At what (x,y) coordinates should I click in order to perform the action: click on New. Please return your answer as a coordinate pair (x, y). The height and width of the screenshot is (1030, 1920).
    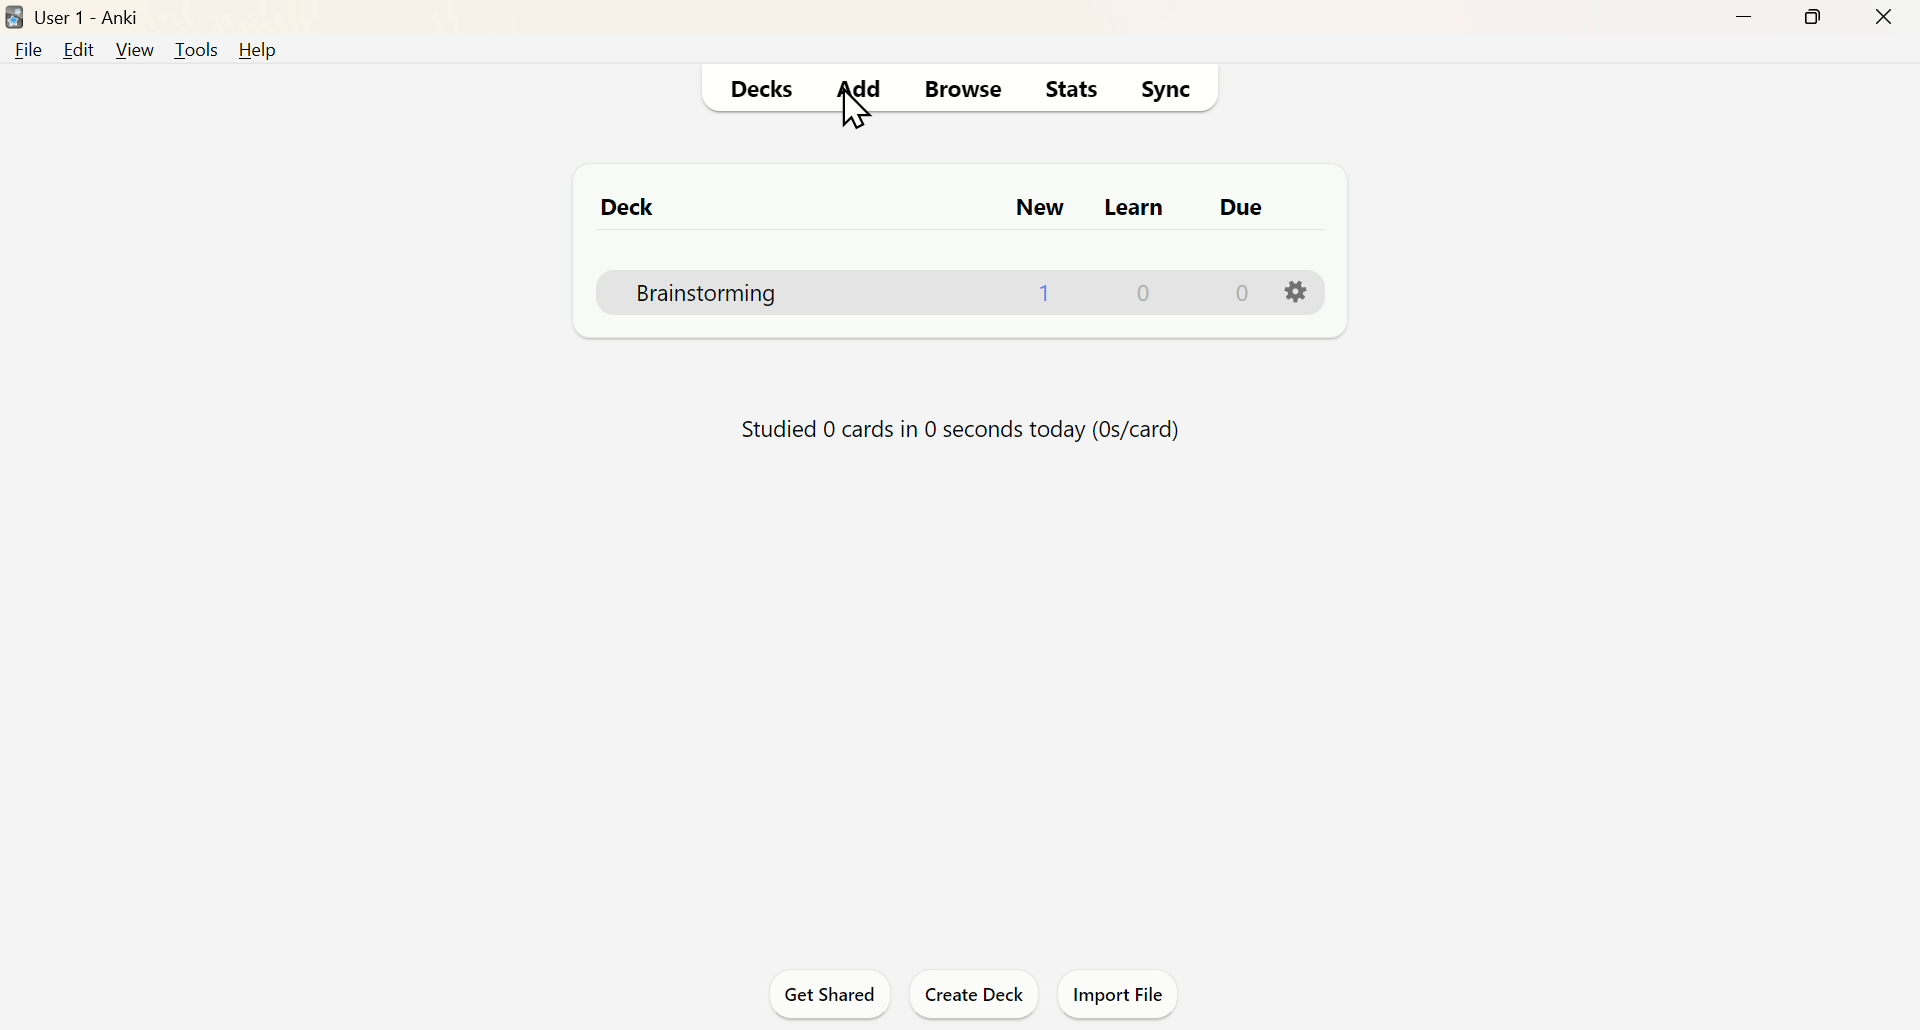
    Looking at the image, I should click on (1038, 207).